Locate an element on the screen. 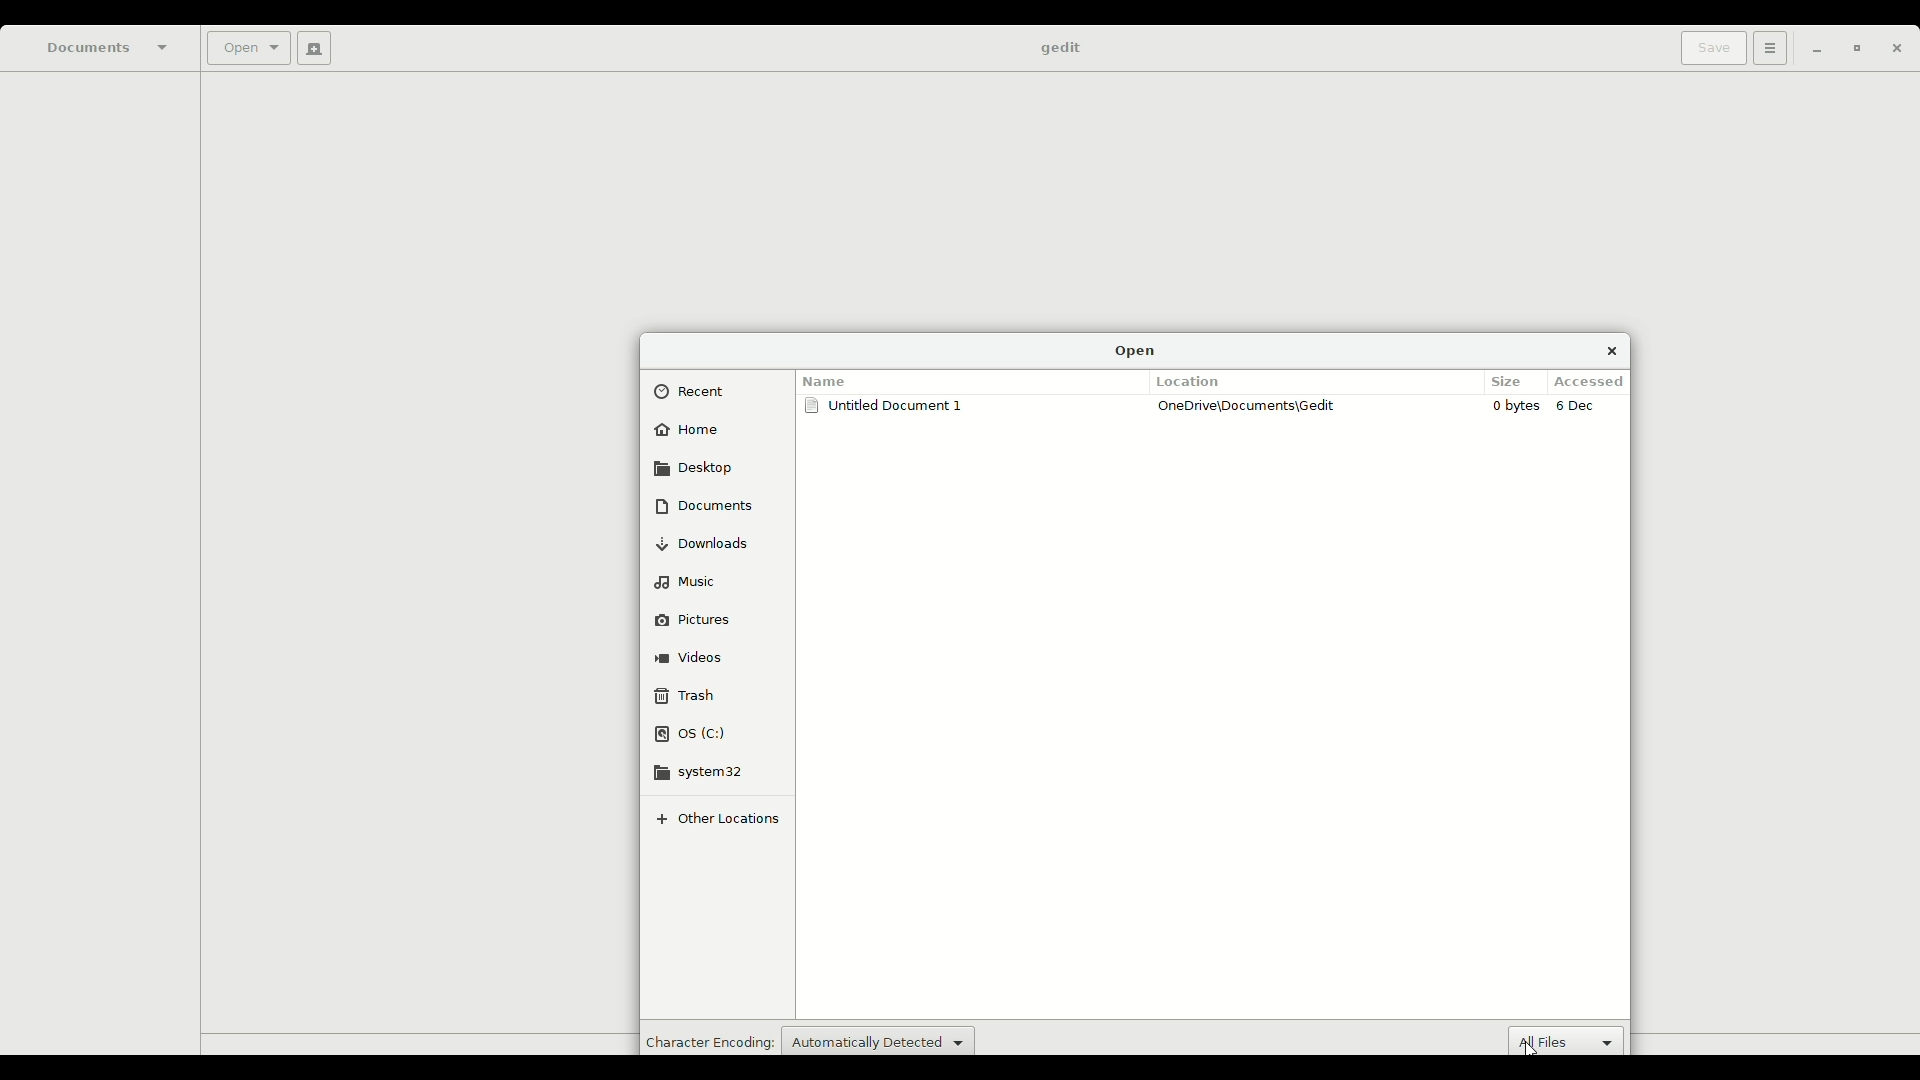  Auto detect is located at coordinates (878, 1039).